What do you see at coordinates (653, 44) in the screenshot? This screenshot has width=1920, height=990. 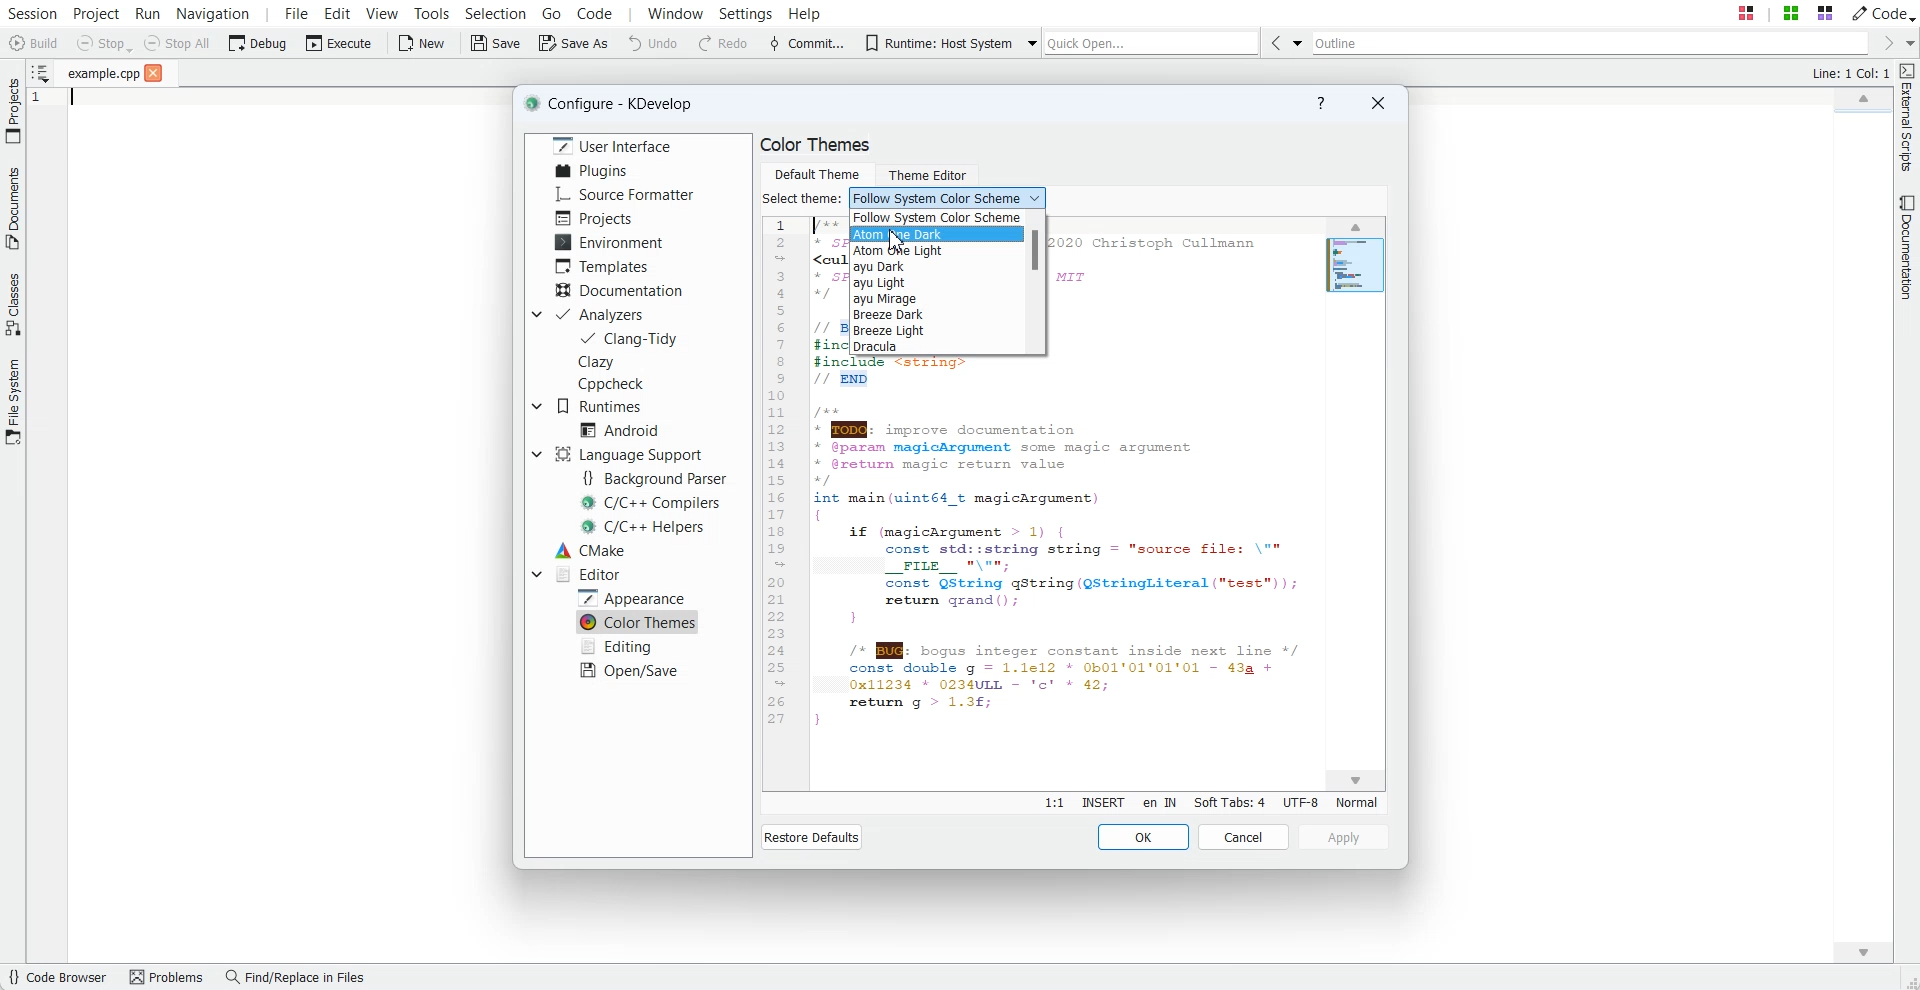 I see `Undo` at bounding box center [653, 44].